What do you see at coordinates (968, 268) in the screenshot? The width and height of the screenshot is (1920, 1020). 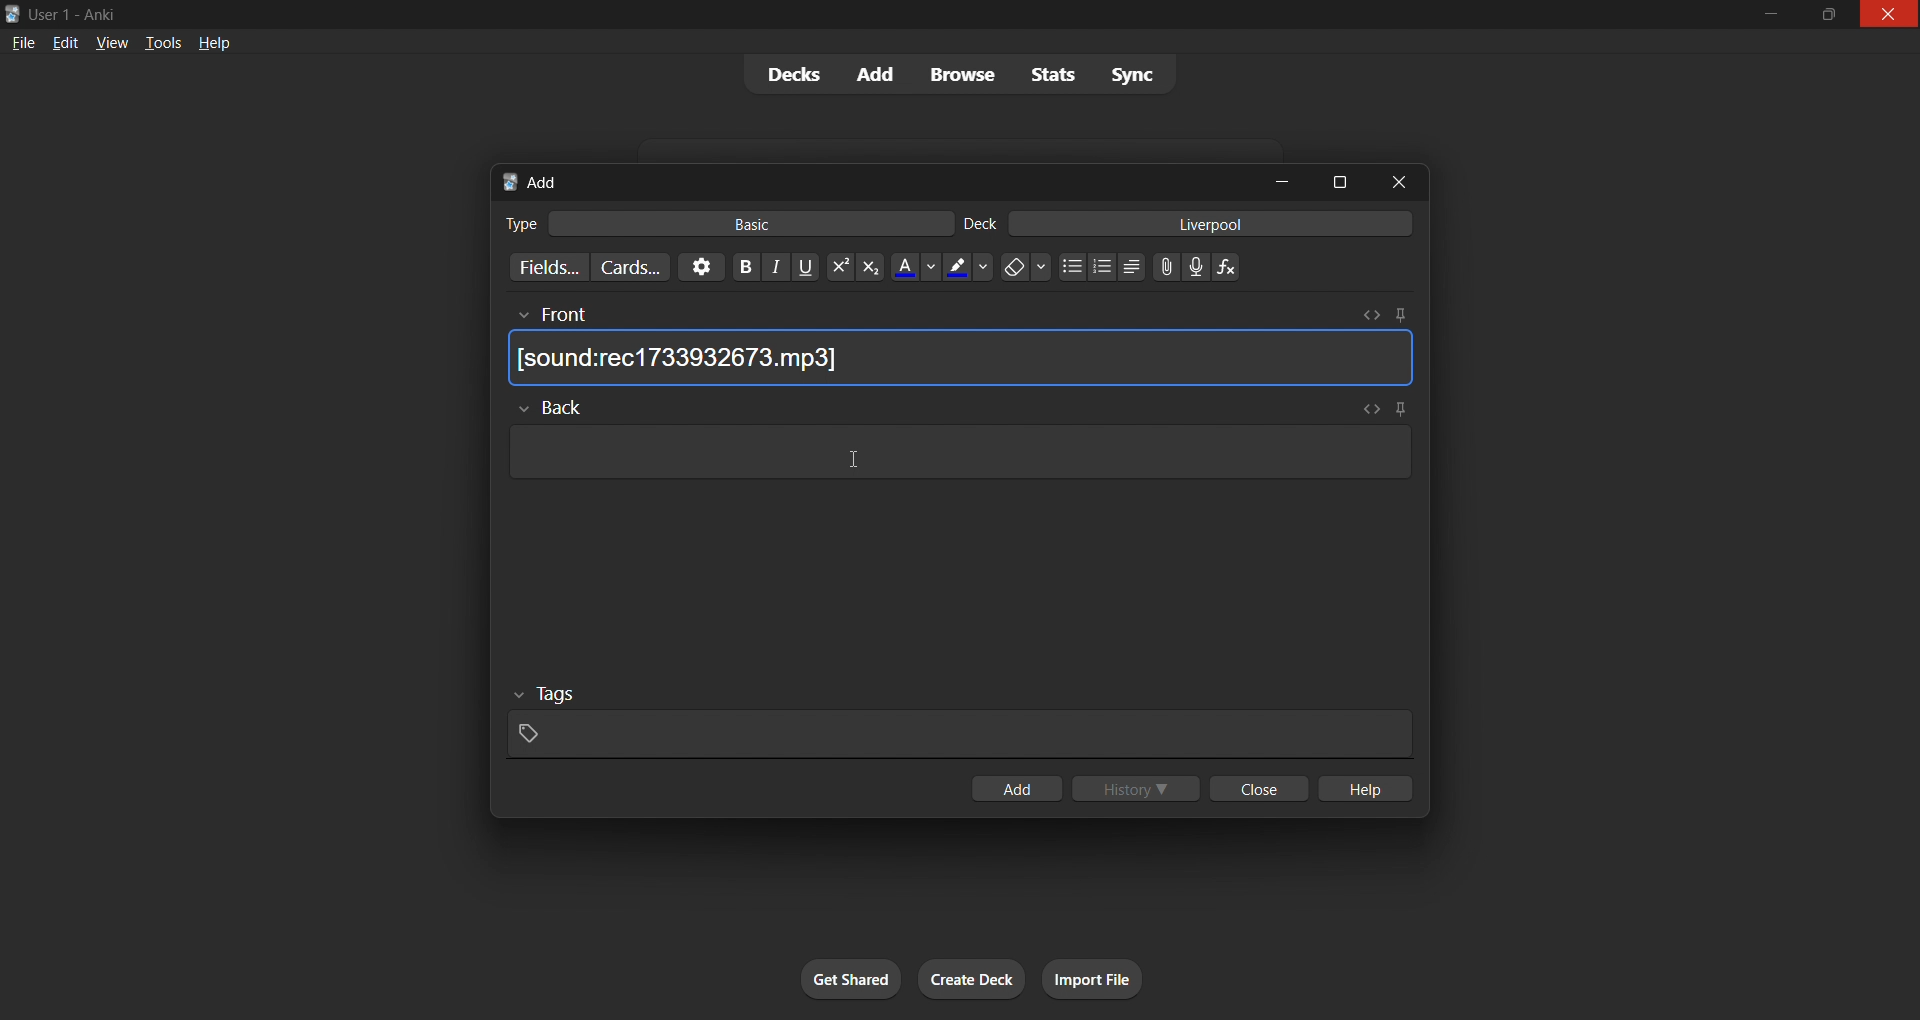 I see `font highlight` at bounding box center [968, 268].